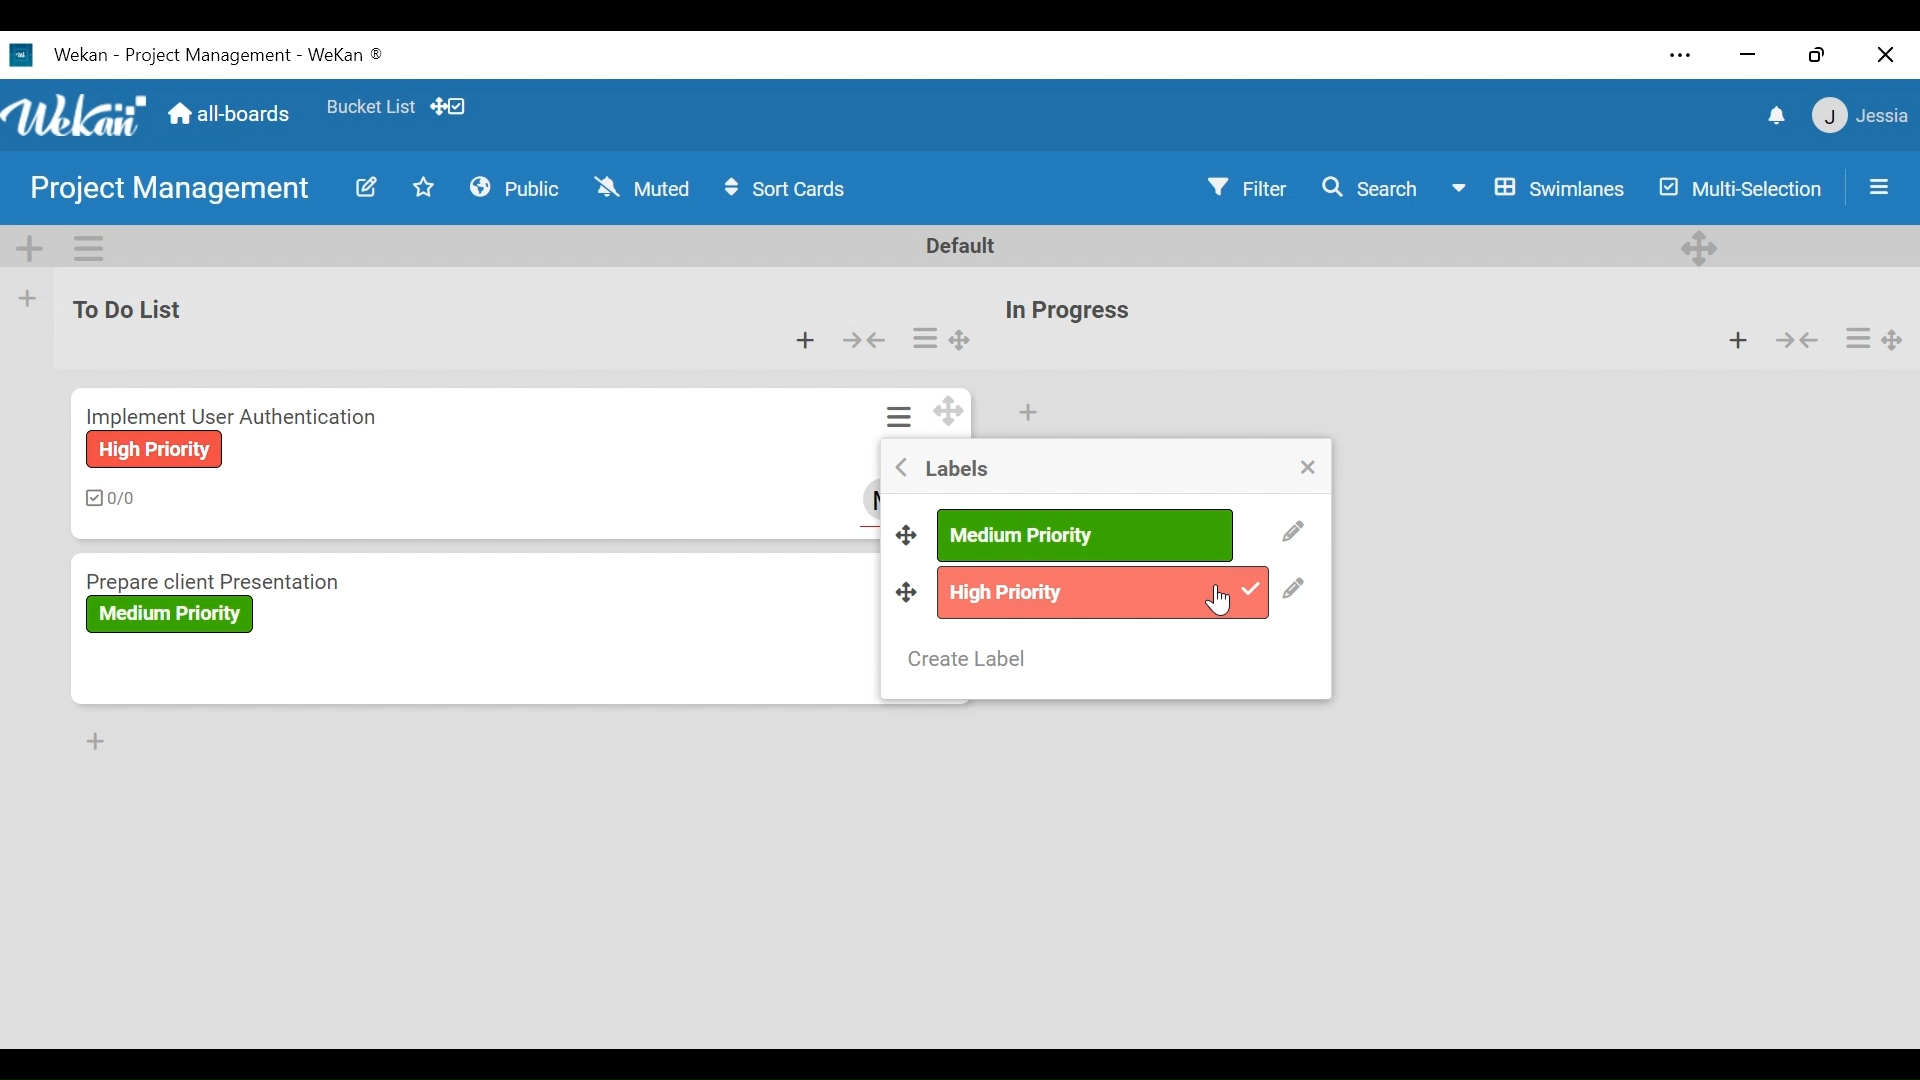 The height and width of the screenshot is (1080, 1920). I want to click on Card actions, so click(903, 418).